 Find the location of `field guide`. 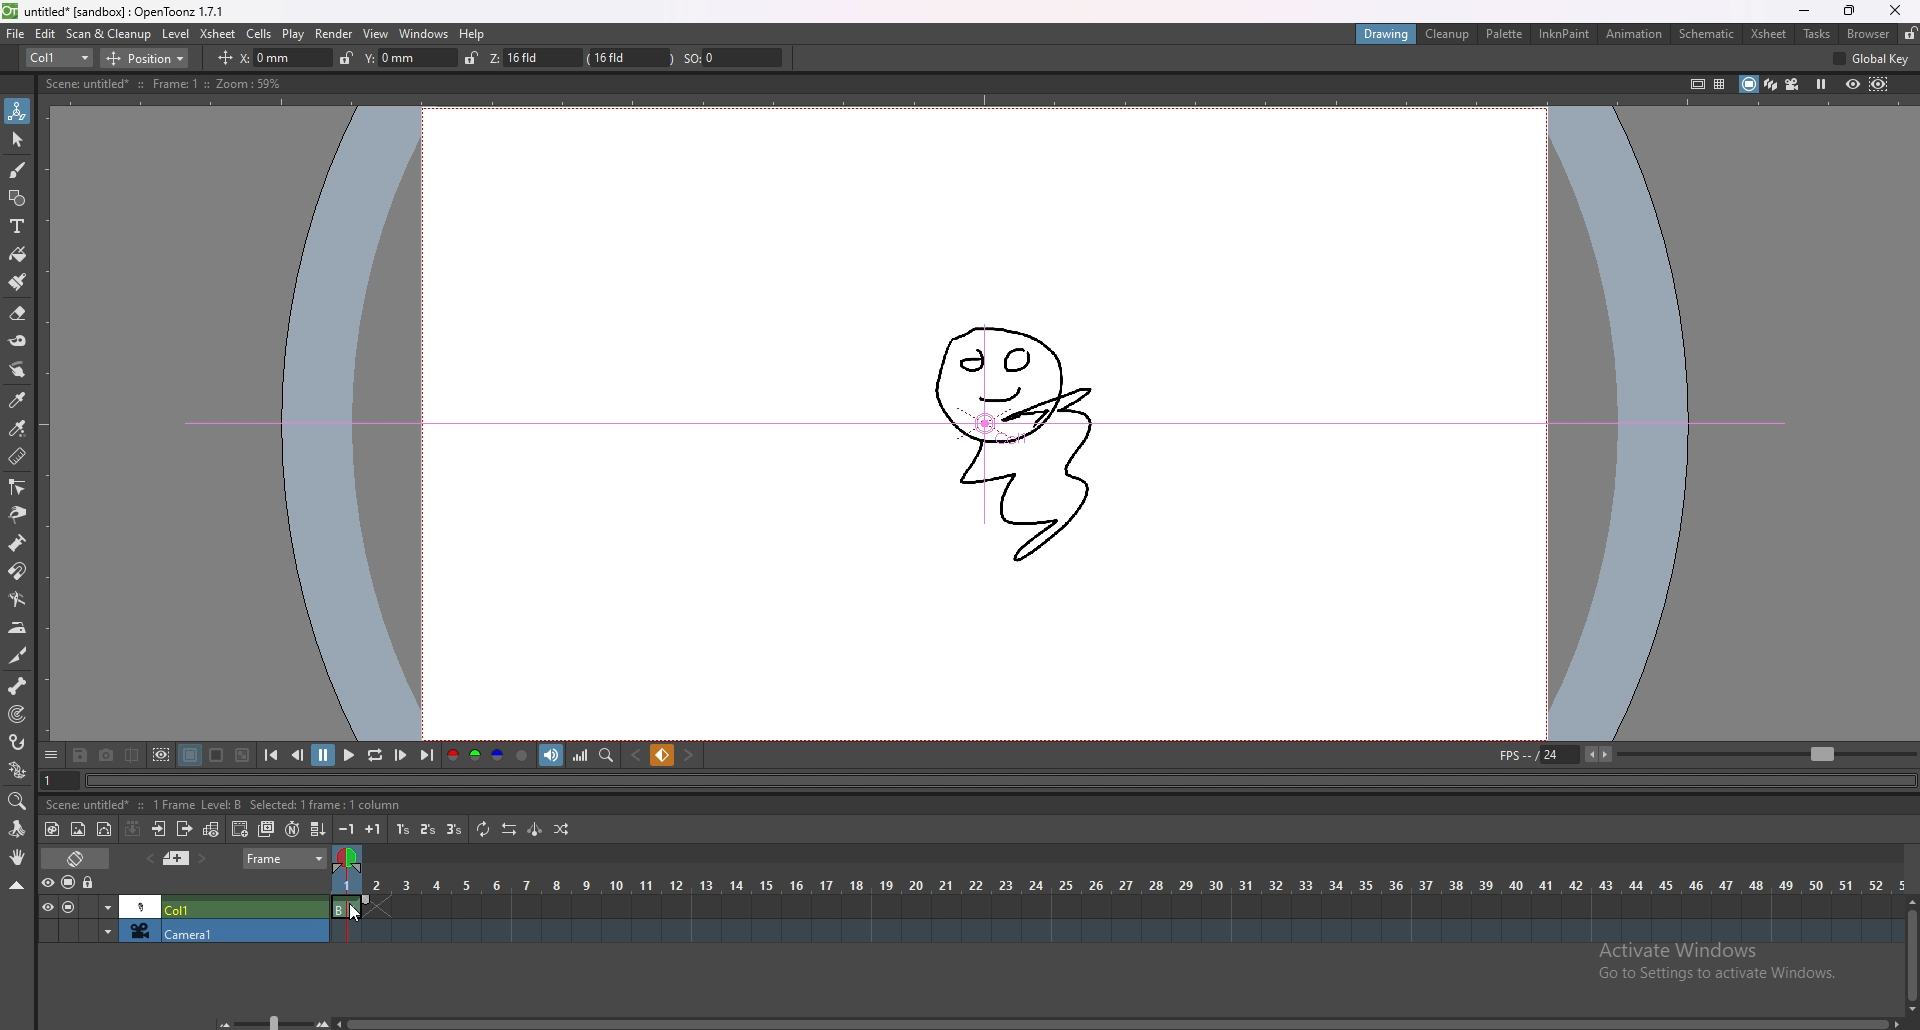

field guide is located at coordinates (1719, 84).